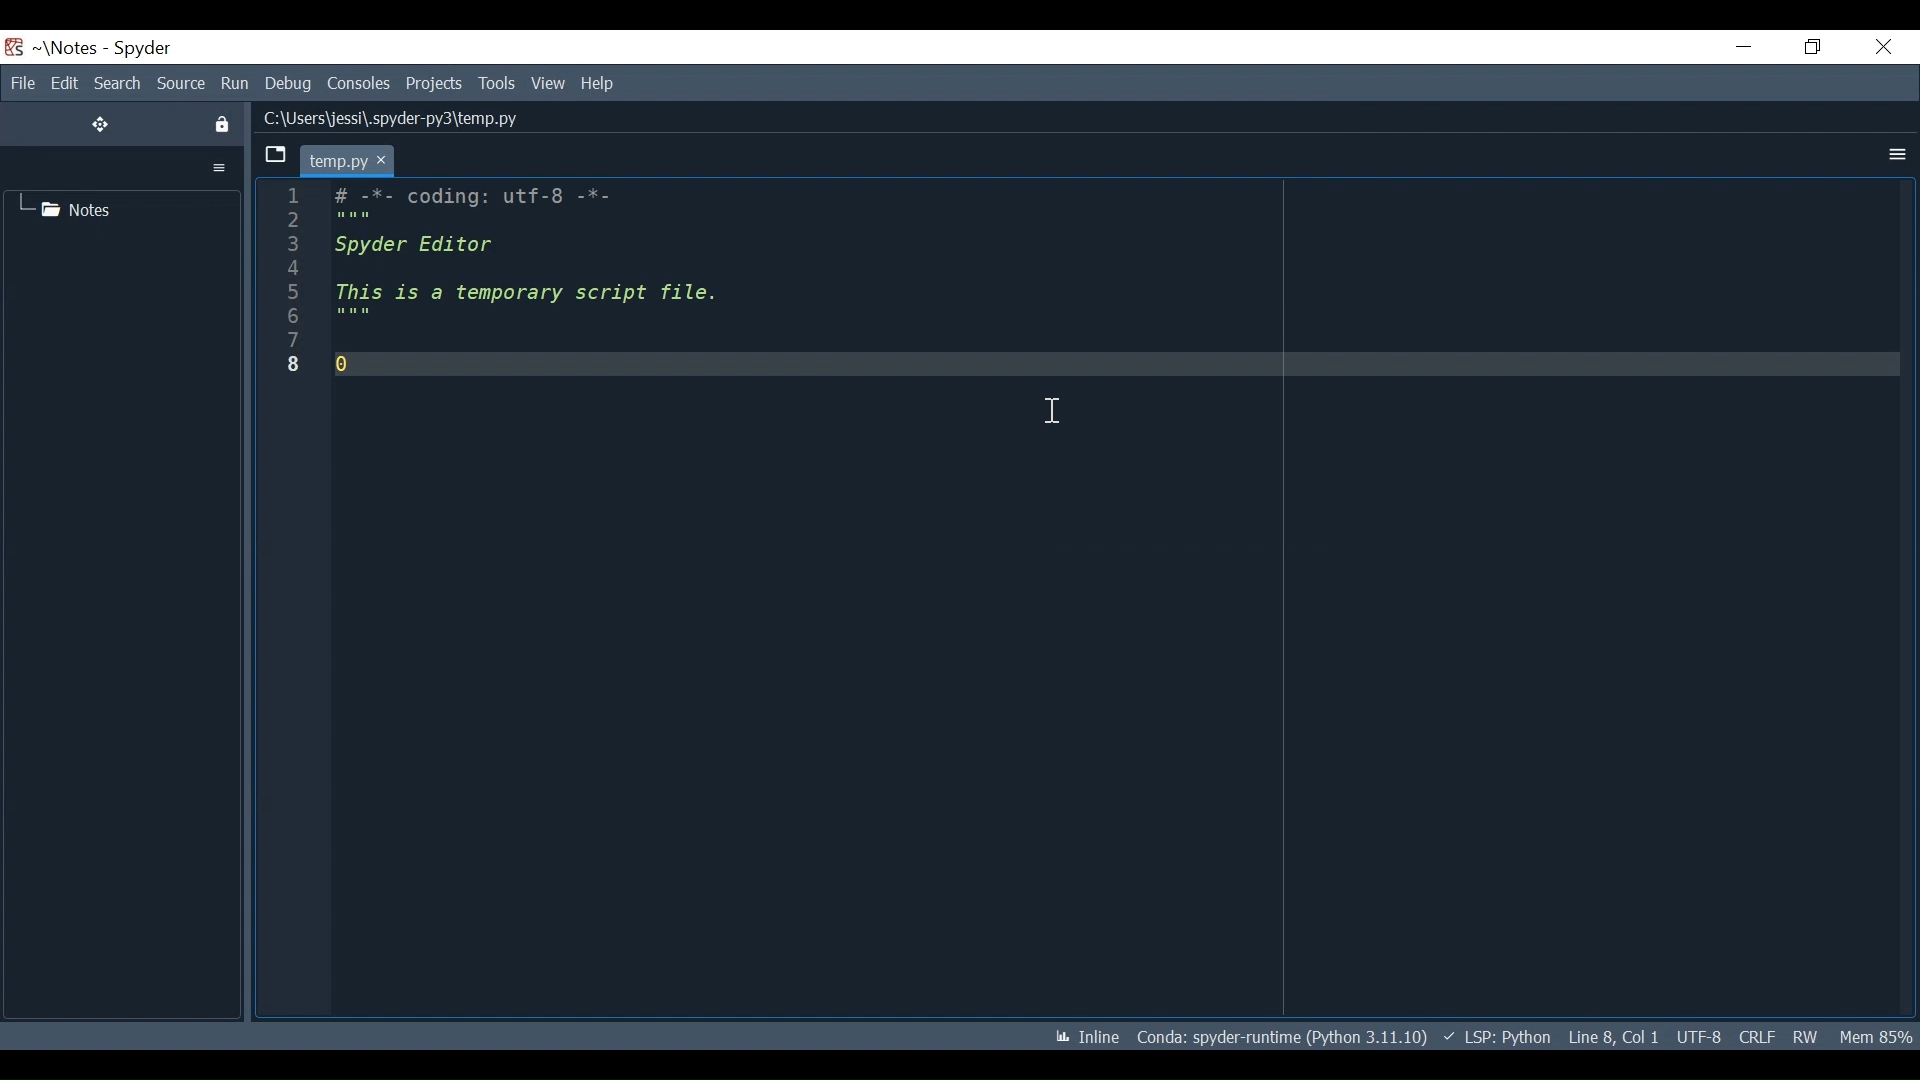  What do you see at coordinates (1745, 45) in the screenshot?
I see `Minimize` at bounding box center [1745, 45].